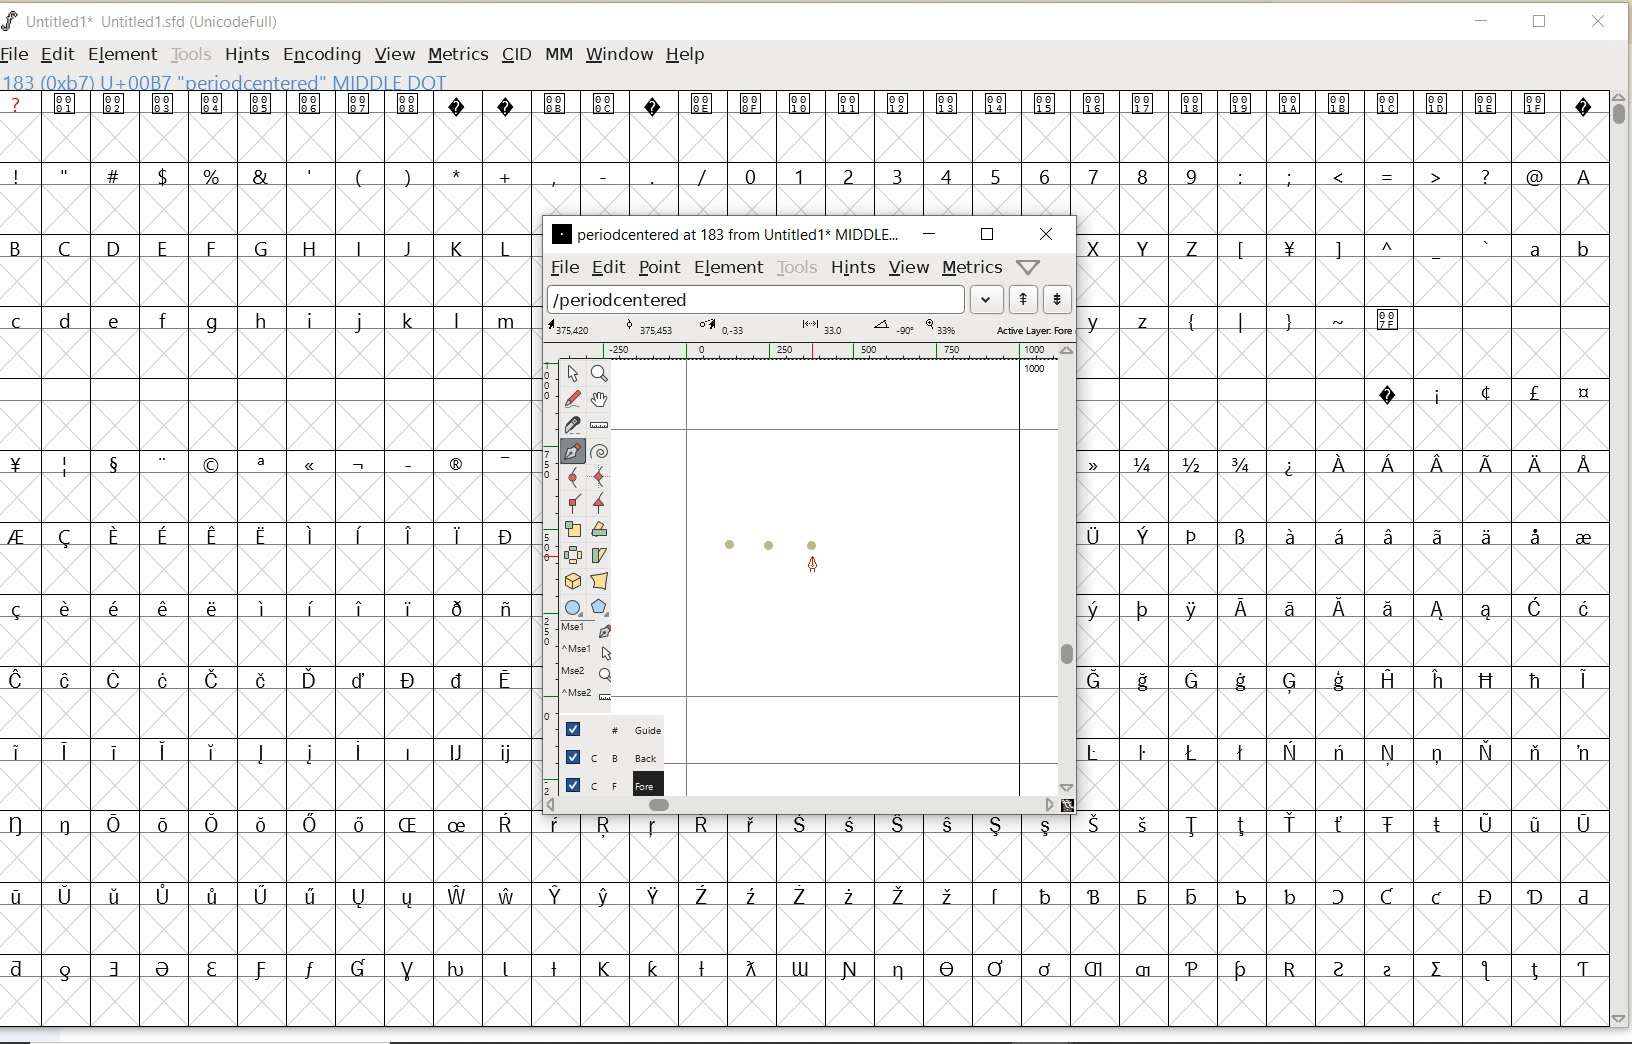 The image size is (1632, 1044). Describe the element at coordinates (910, 267) in the screenshot. I see `view` at that location.